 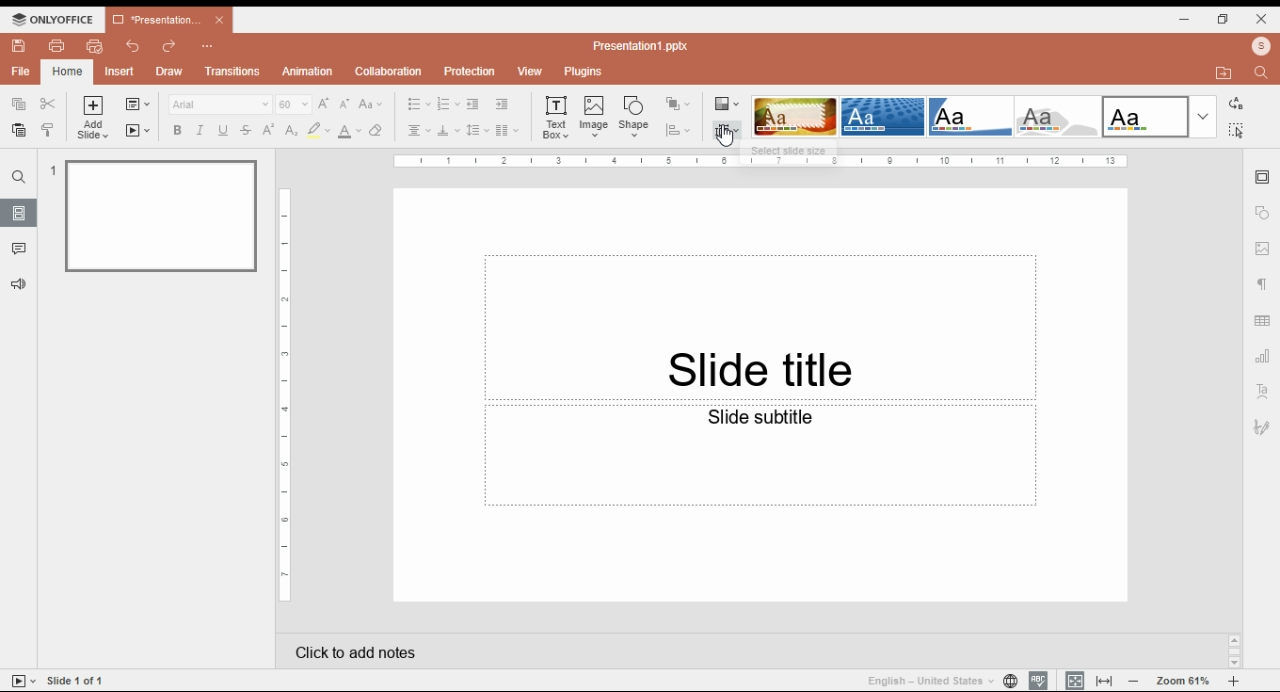 I want to click on insert image, so click(x=595, y=116).